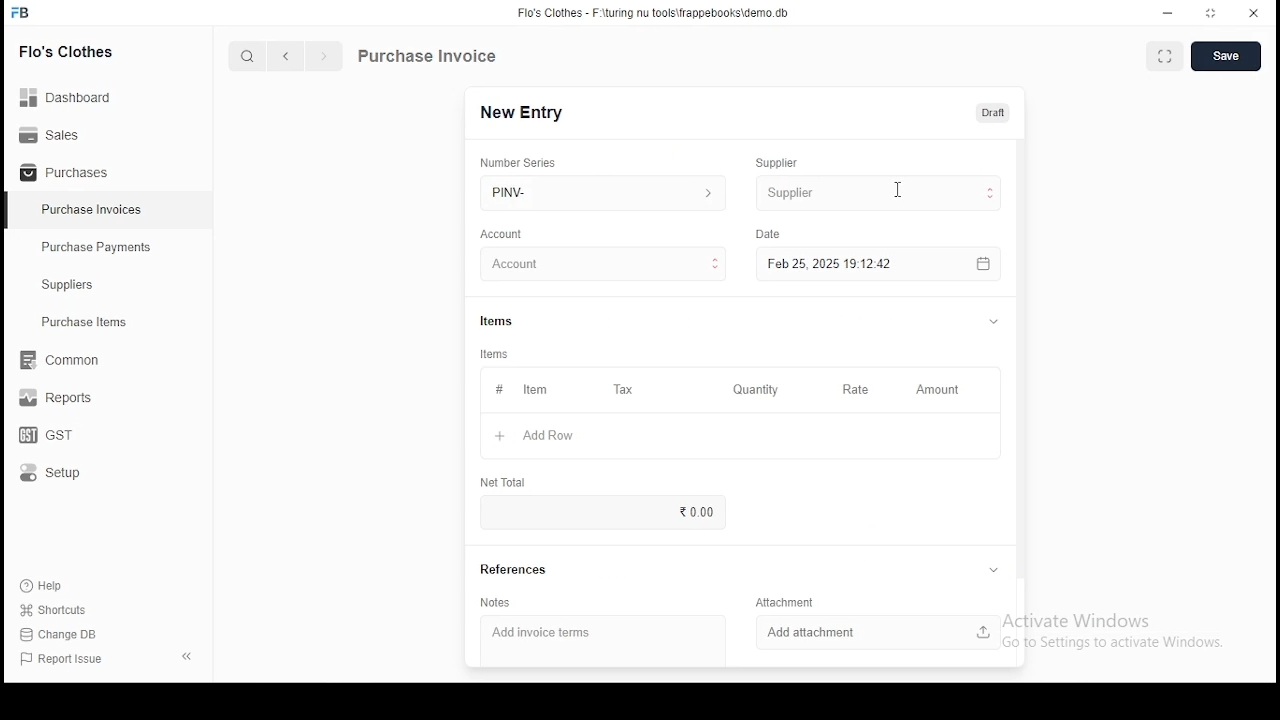 This screenshot has width=1280, height=720. What do you see at coordinates (1254, 11) in the screenshot?
I see `close window` at bounding box center [1254, 11].